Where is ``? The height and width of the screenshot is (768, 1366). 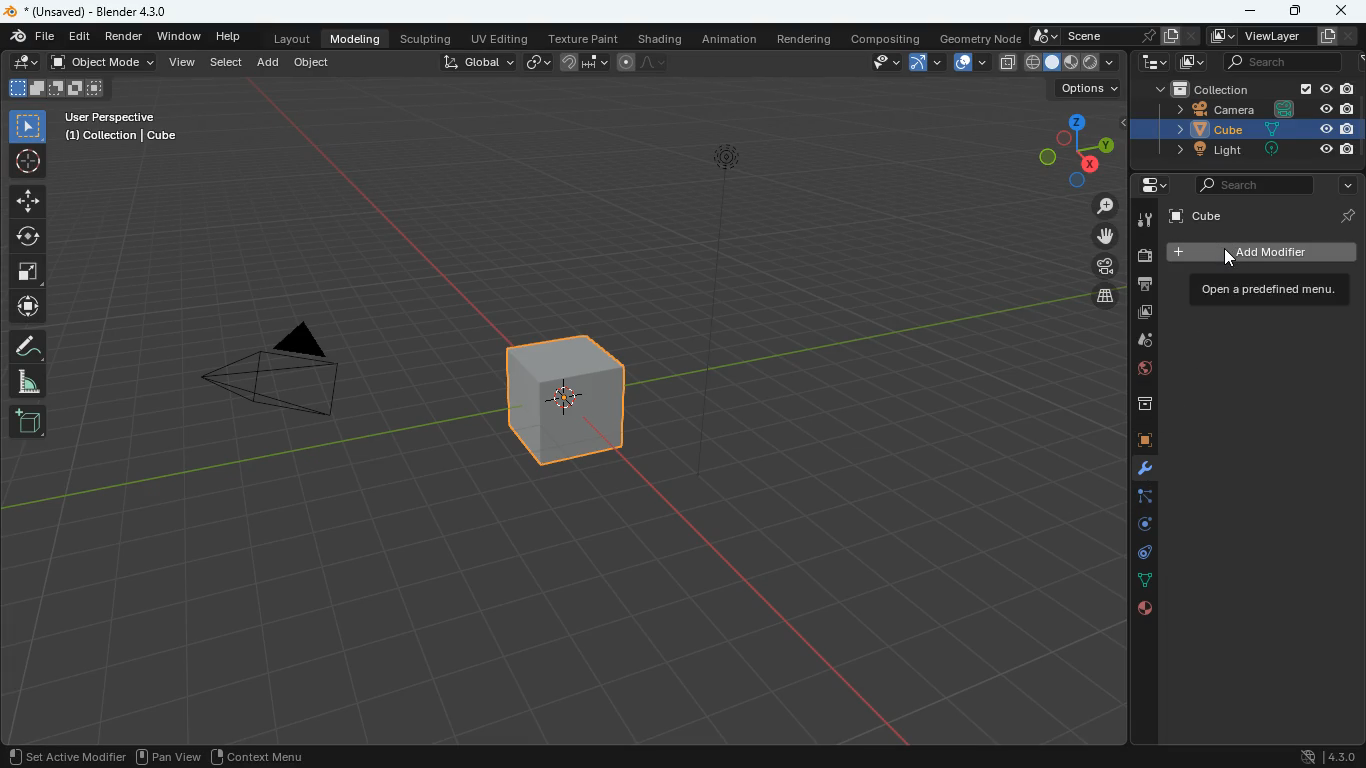
 is located at coordinates (123, 129).